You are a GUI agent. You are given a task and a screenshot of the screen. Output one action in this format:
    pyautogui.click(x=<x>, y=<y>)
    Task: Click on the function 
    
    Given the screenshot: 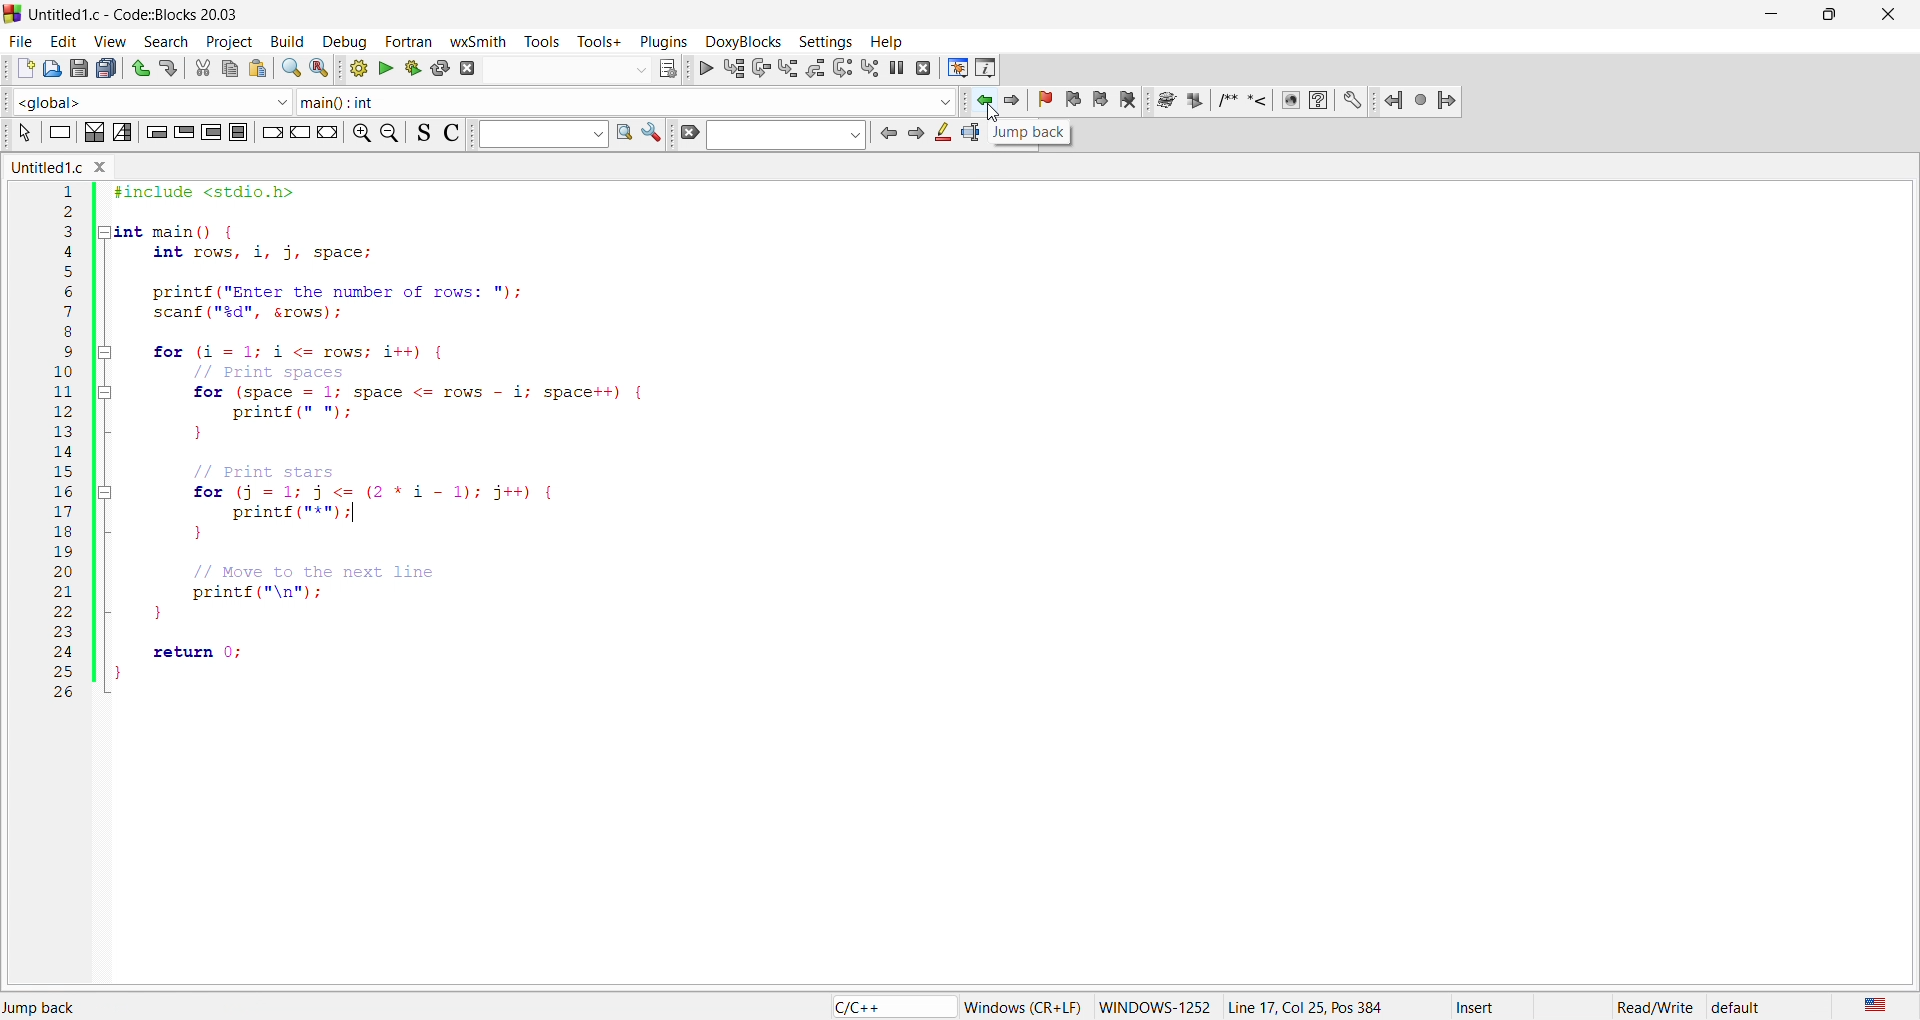 What is the action you would take?
    pyautogui.click(x=626, y=101)
    